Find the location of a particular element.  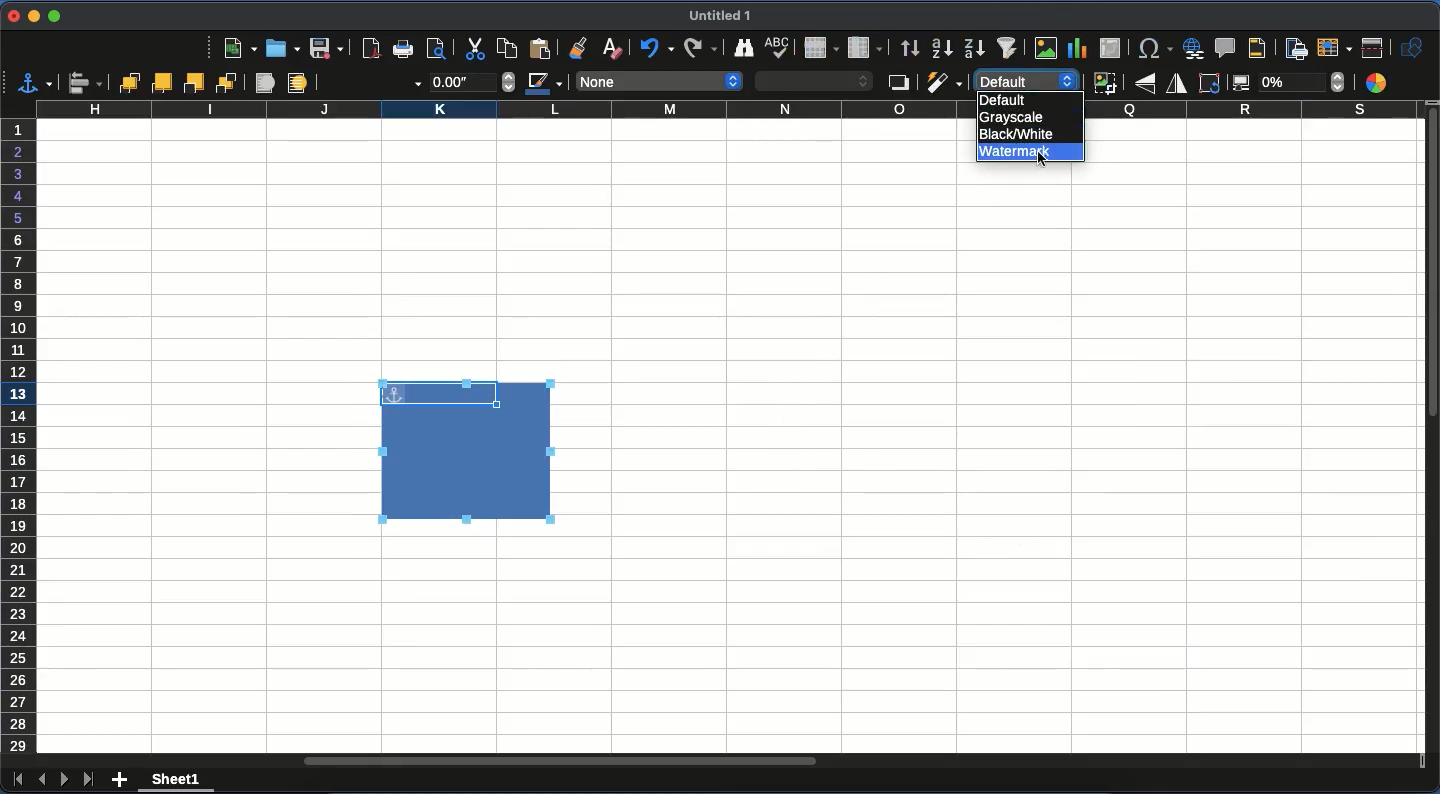

paste is located at coordinates (505, 47).